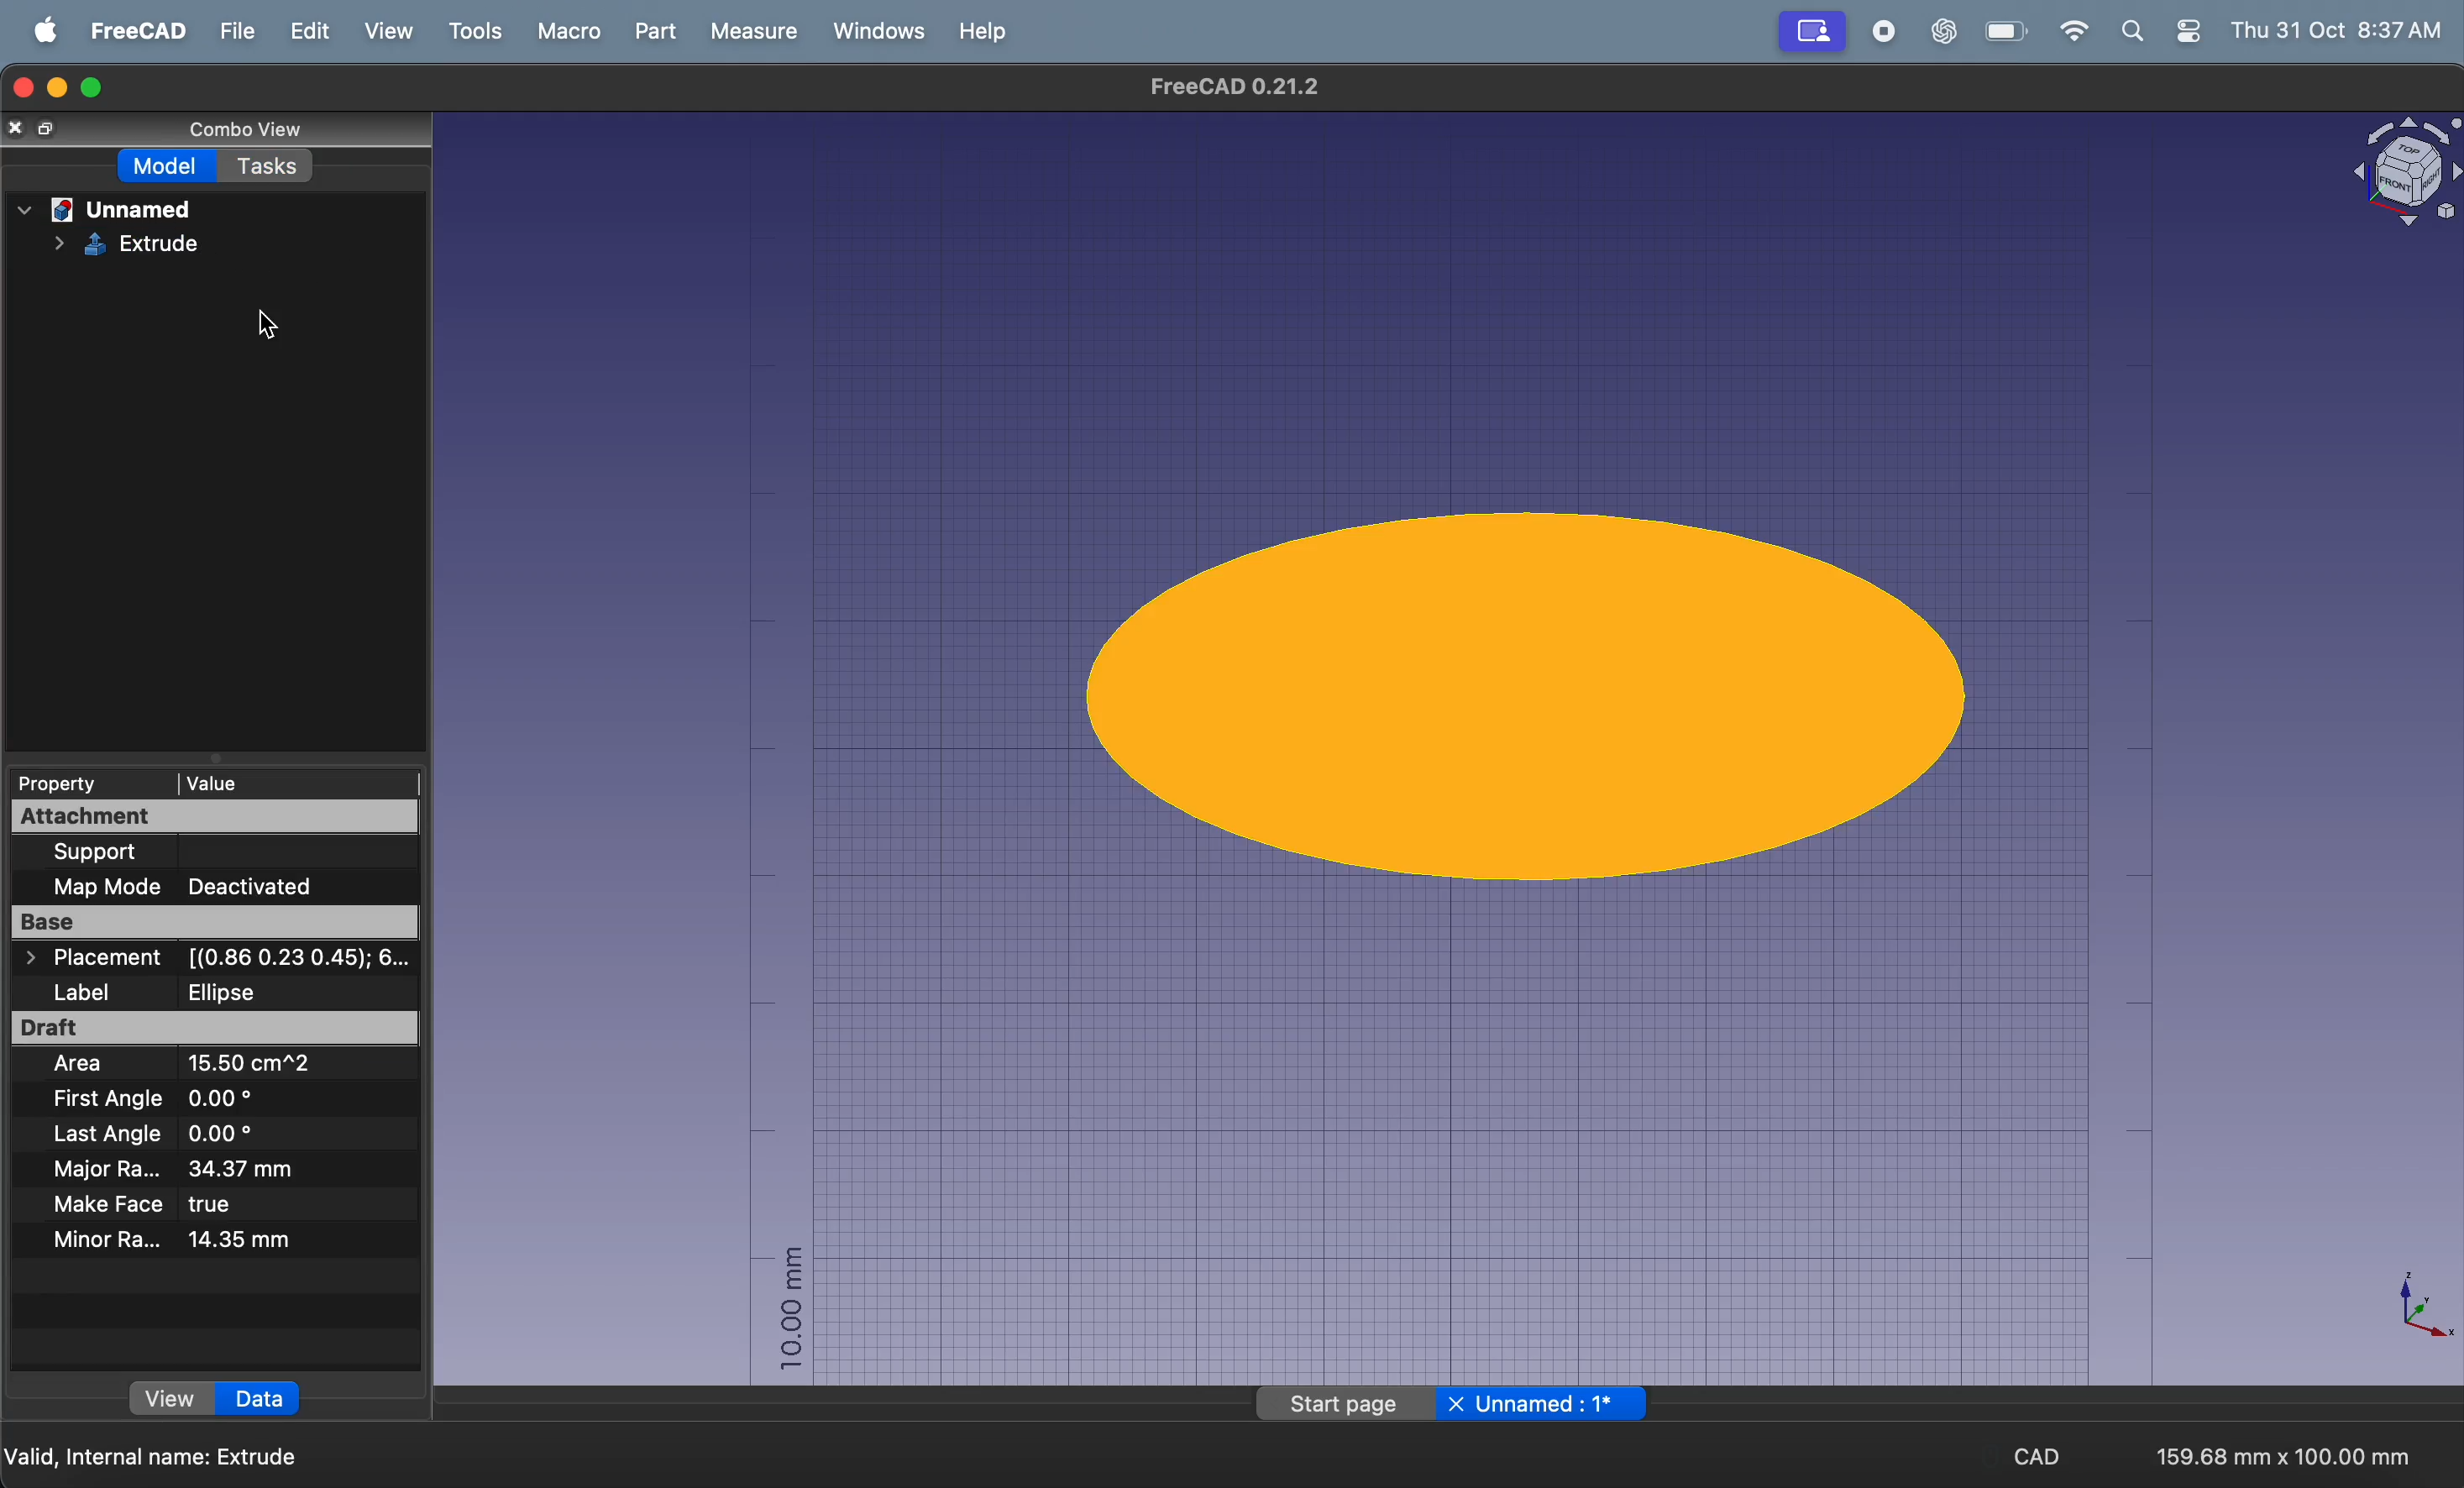 The image size is (2464, 1488). What do you see at coordinates (744, 32) in the screenshot?
I see `measure` at bounding box center [744, 32].